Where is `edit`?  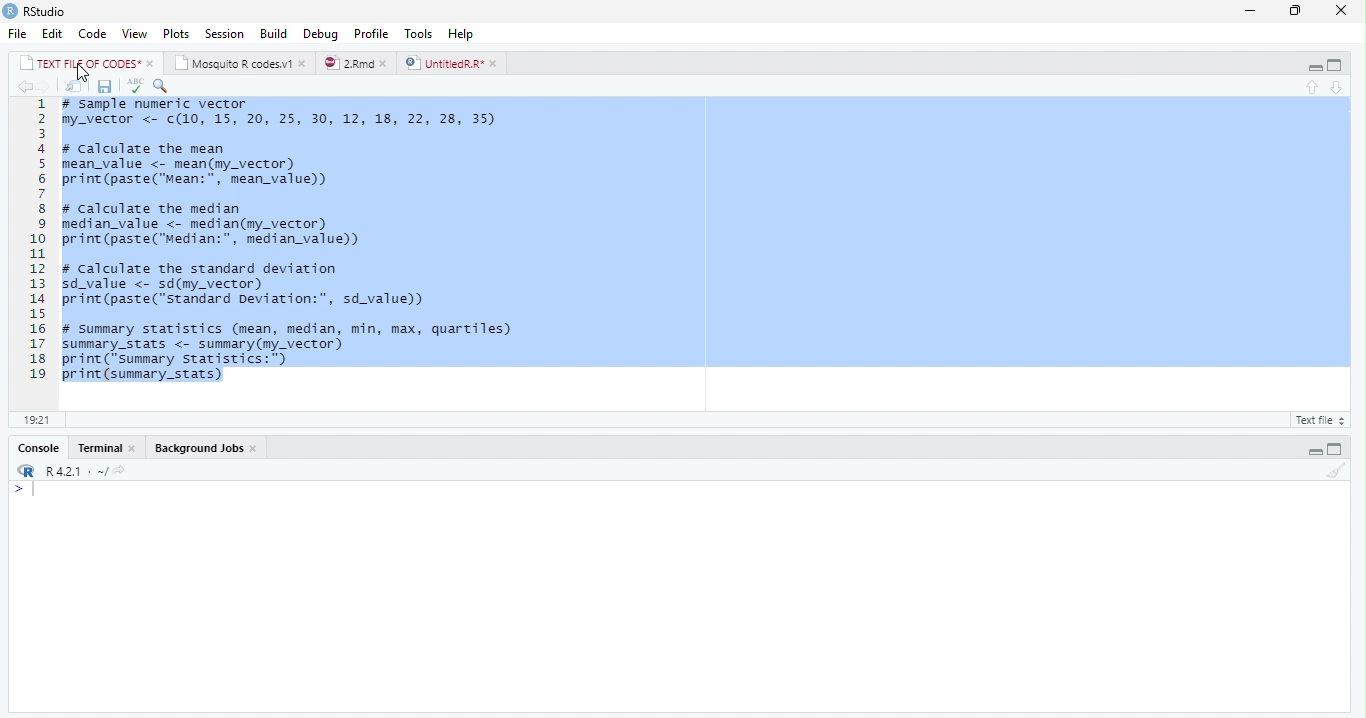 edit is located at coordinates (53, 34).